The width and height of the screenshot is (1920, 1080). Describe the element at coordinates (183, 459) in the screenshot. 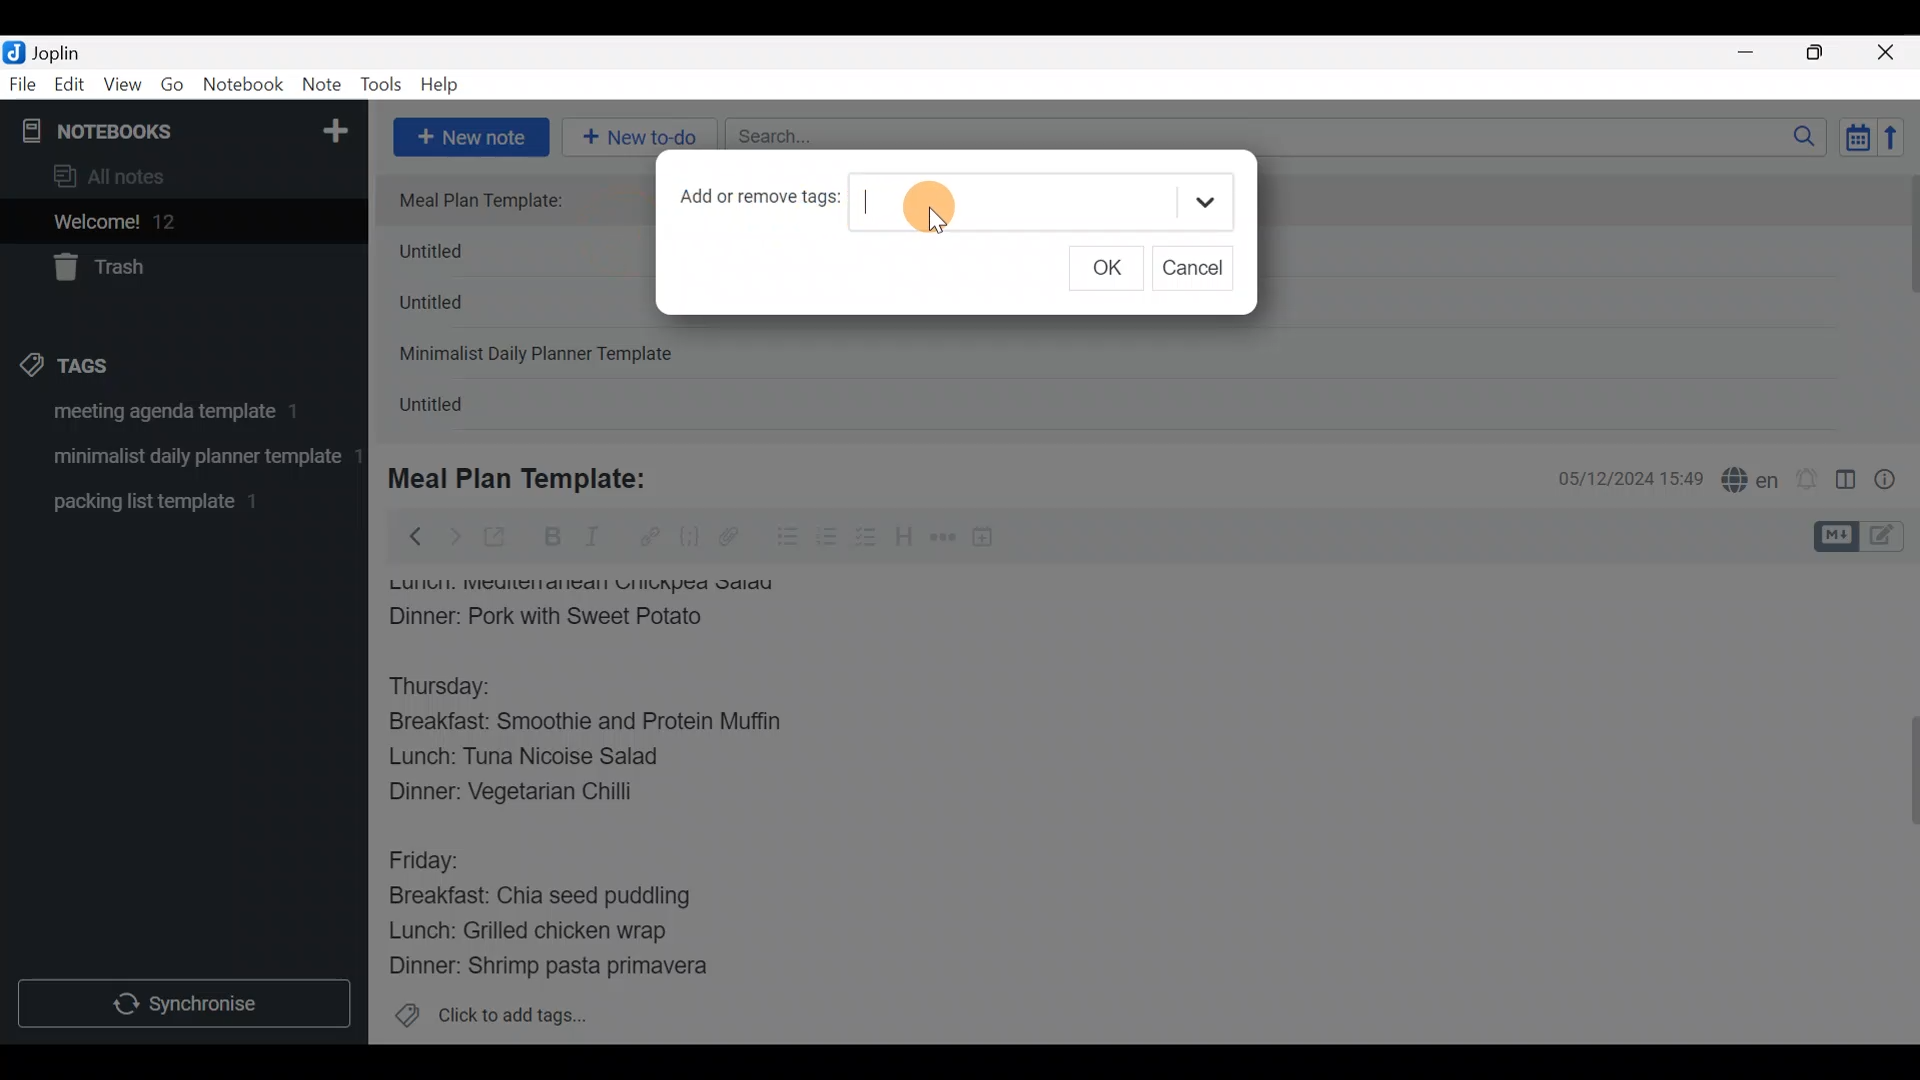

I see `Tag 2` at that location.